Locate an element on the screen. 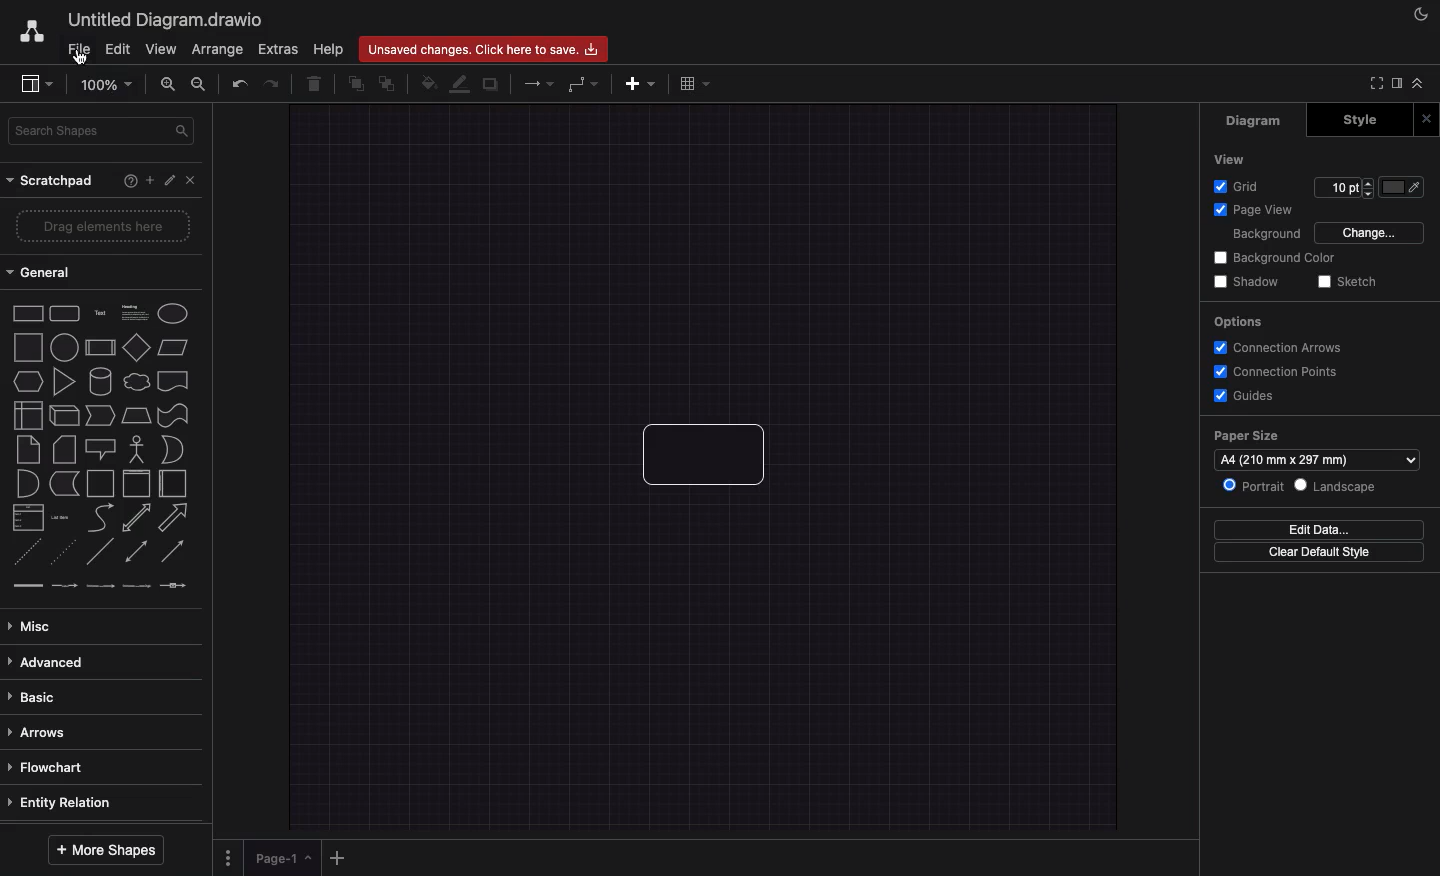 Image resolution: width=1440 pixels, height=876 pixels. View is located at coordinates (1231, 158).